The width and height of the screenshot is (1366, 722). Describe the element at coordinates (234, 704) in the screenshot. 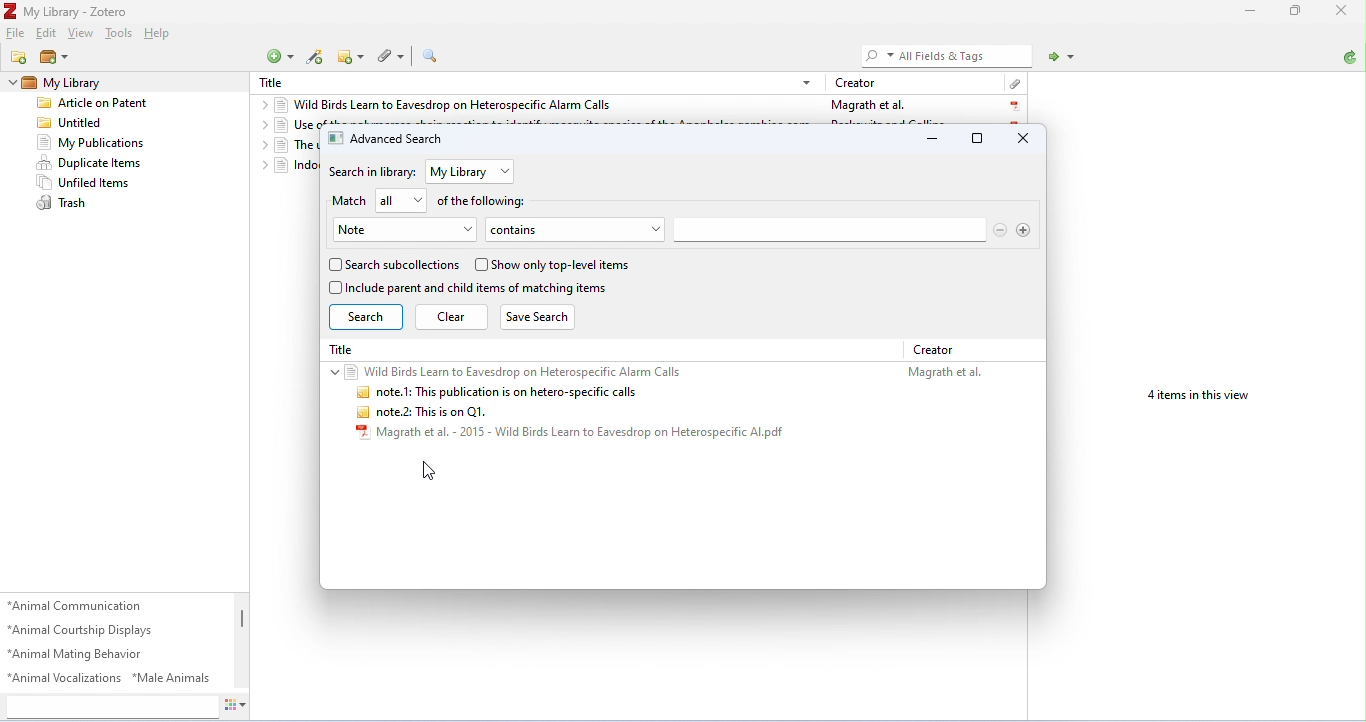

I see `actions` at that location.